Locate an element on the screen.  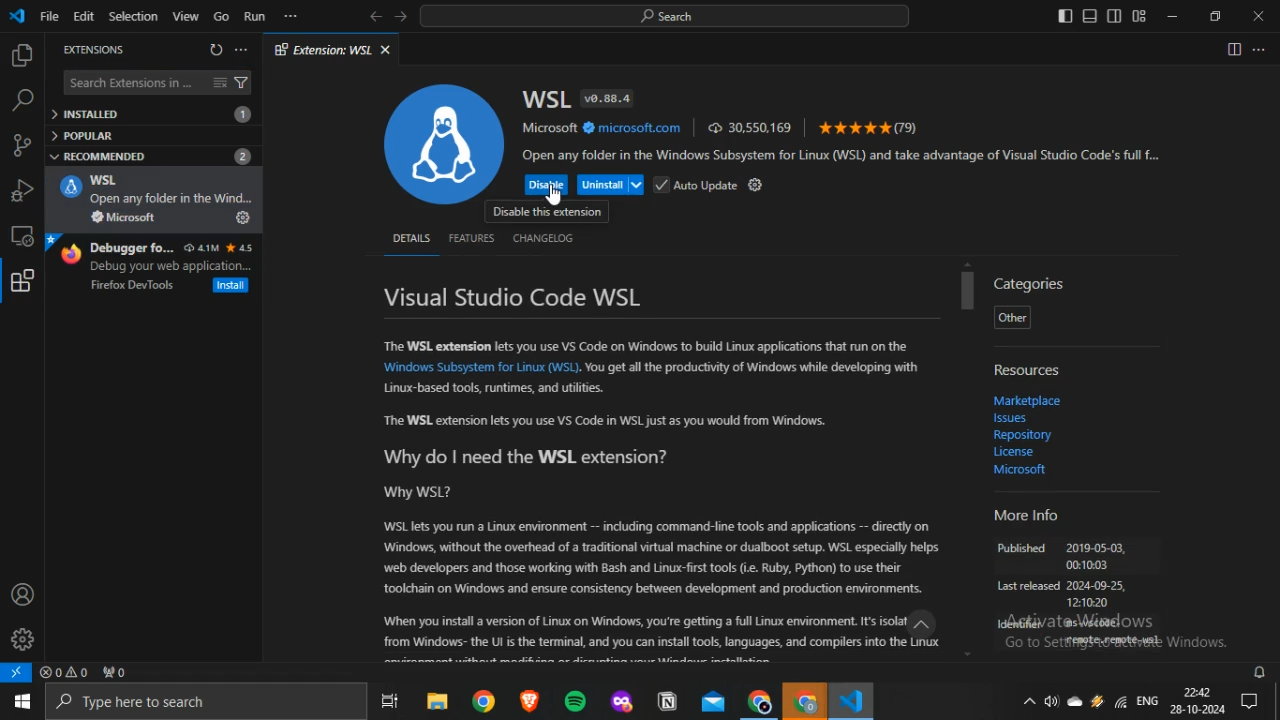
28-10-2024 is located at coordinates (1197, 709).